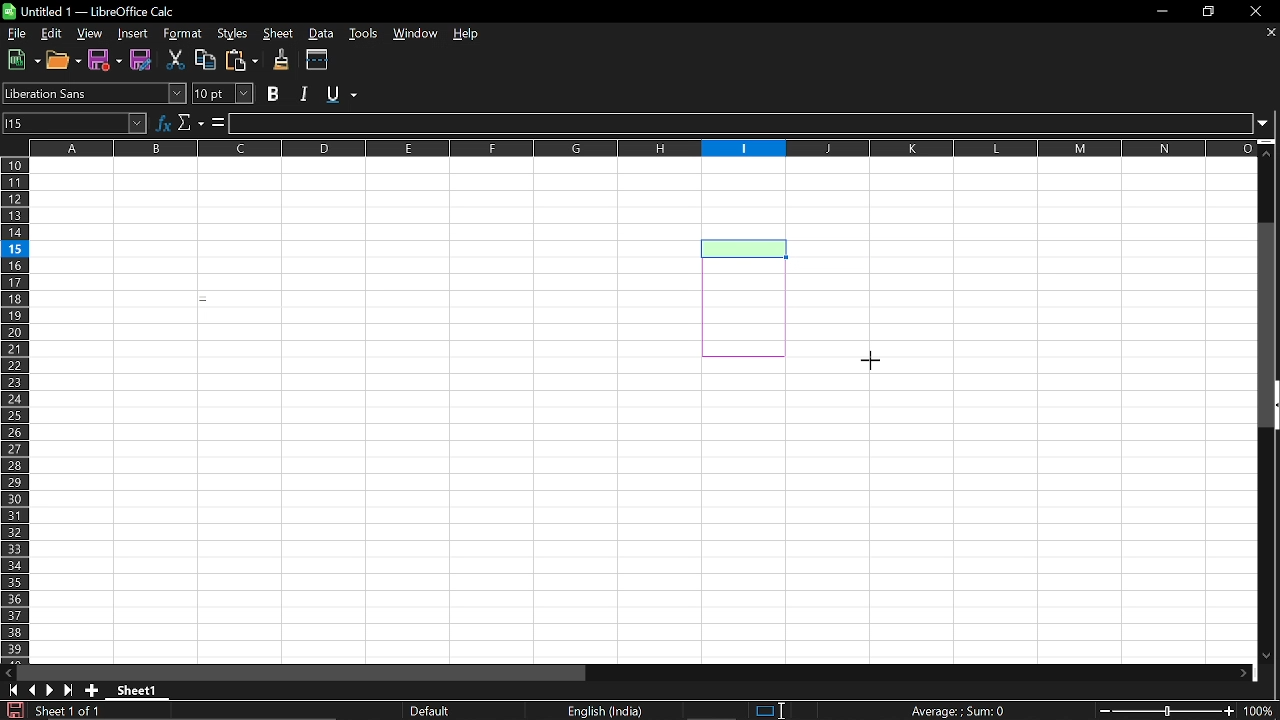 The image size is (1280, 720). What do you see at coordinates (63, 60) in the screenshot?
I see `Open` at bounding box center [63, 60].